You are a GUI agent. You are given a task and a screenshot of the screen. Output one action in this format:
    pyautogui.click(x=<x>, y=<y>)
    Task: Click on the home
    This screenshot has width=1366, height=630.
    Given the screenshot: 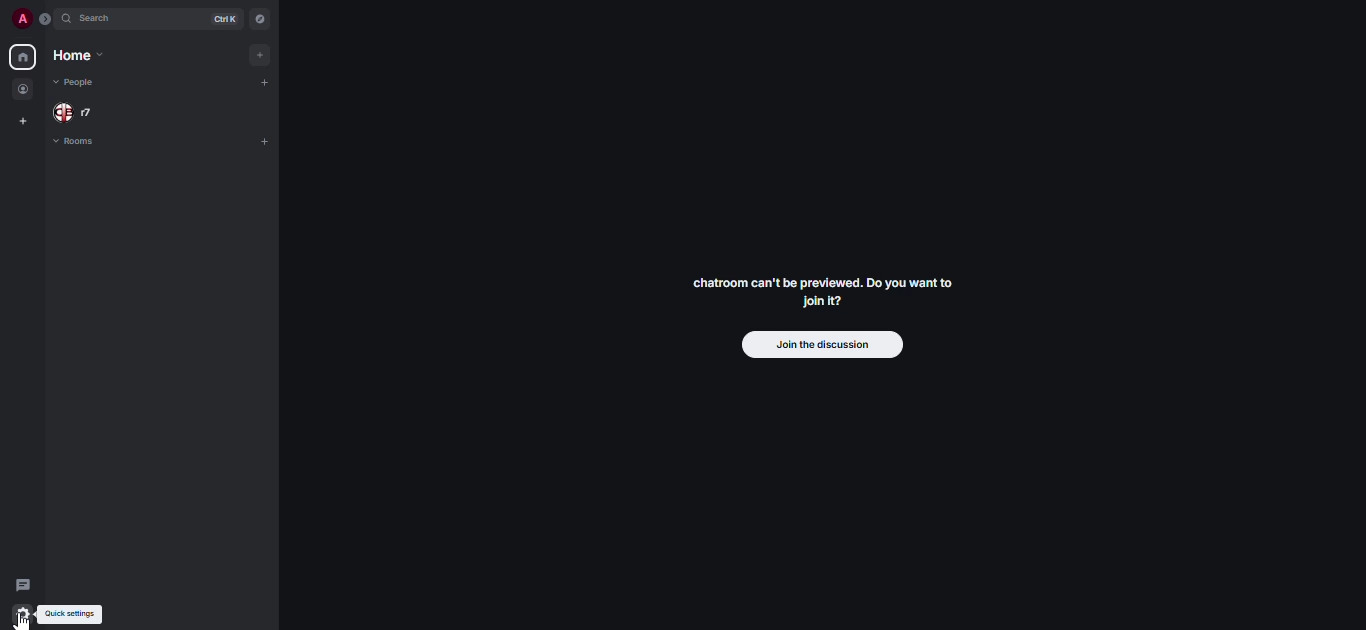 What is the action you would take?
    pyautogui.click(x=77, y=57)
    